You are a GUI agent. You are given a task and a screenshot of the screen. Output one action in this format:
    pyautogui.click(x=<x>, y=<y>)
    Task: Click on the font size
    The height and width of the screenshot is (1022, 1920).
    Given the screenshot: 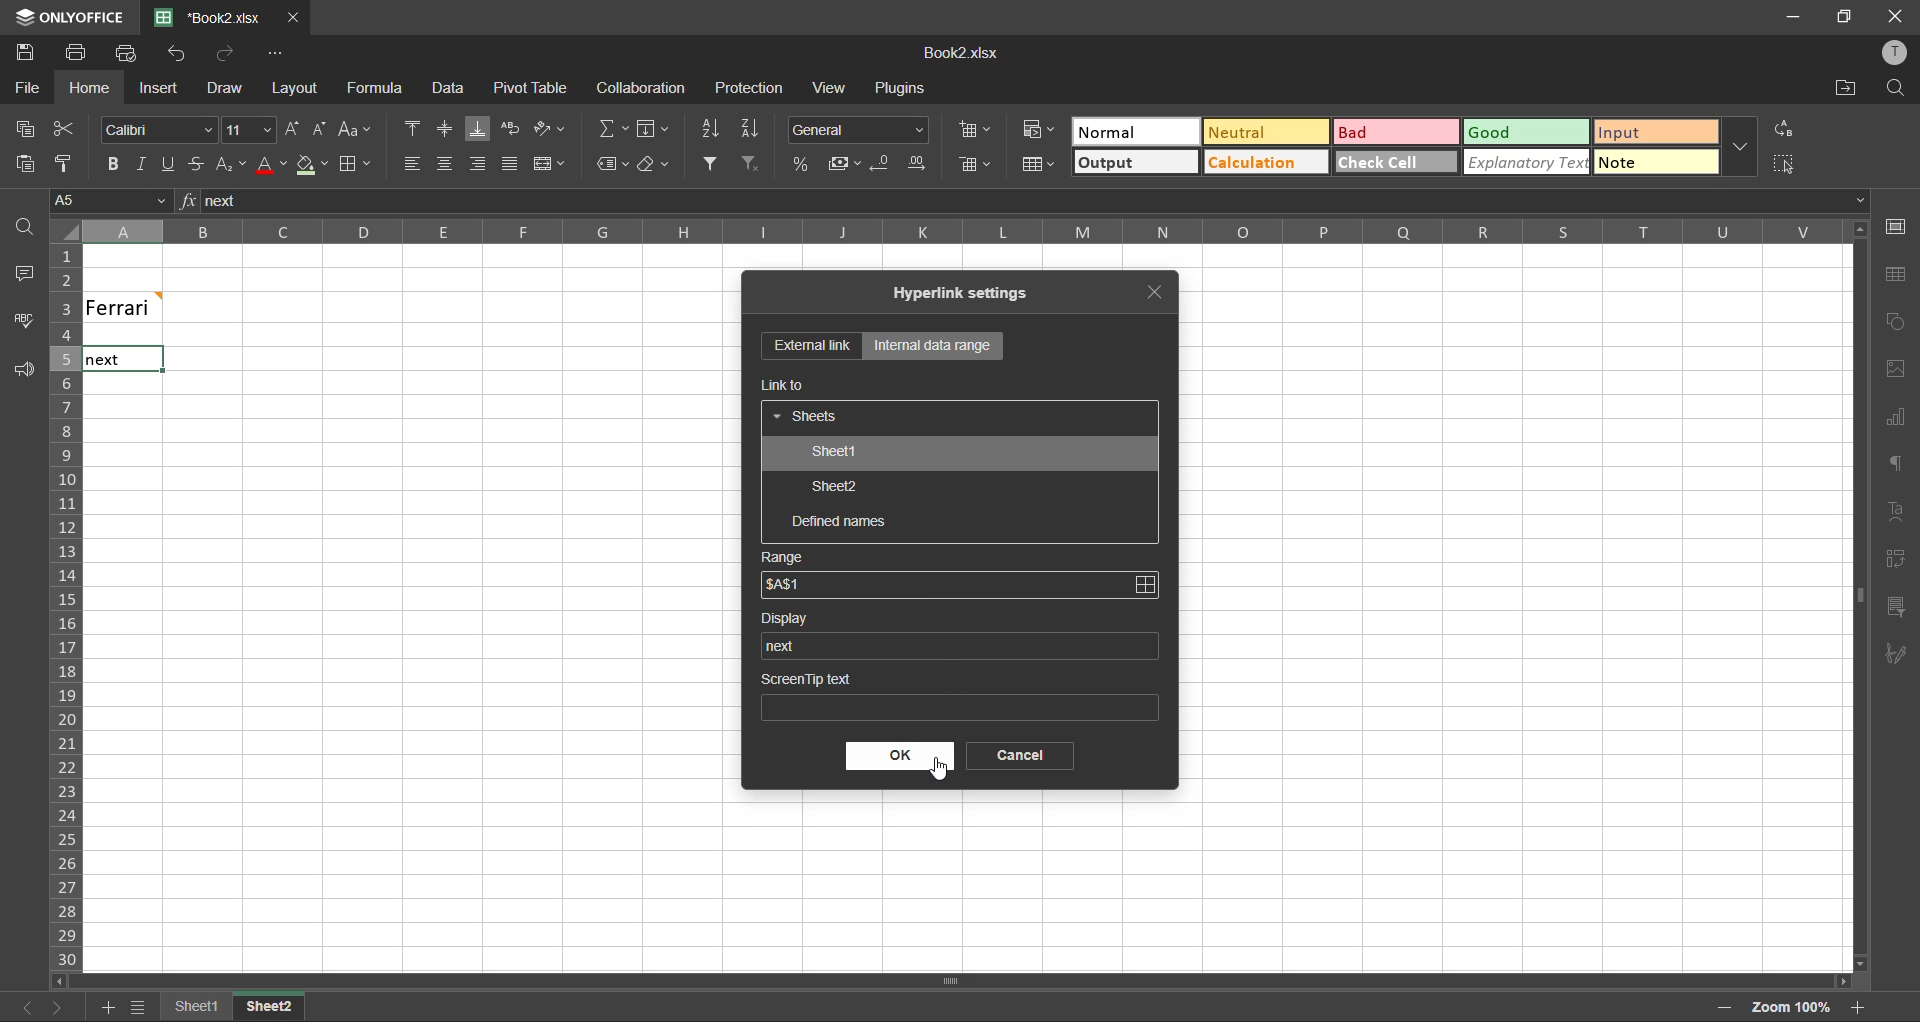 What is the action you would take?
    pyautogui.click(x=251, y=128)
    